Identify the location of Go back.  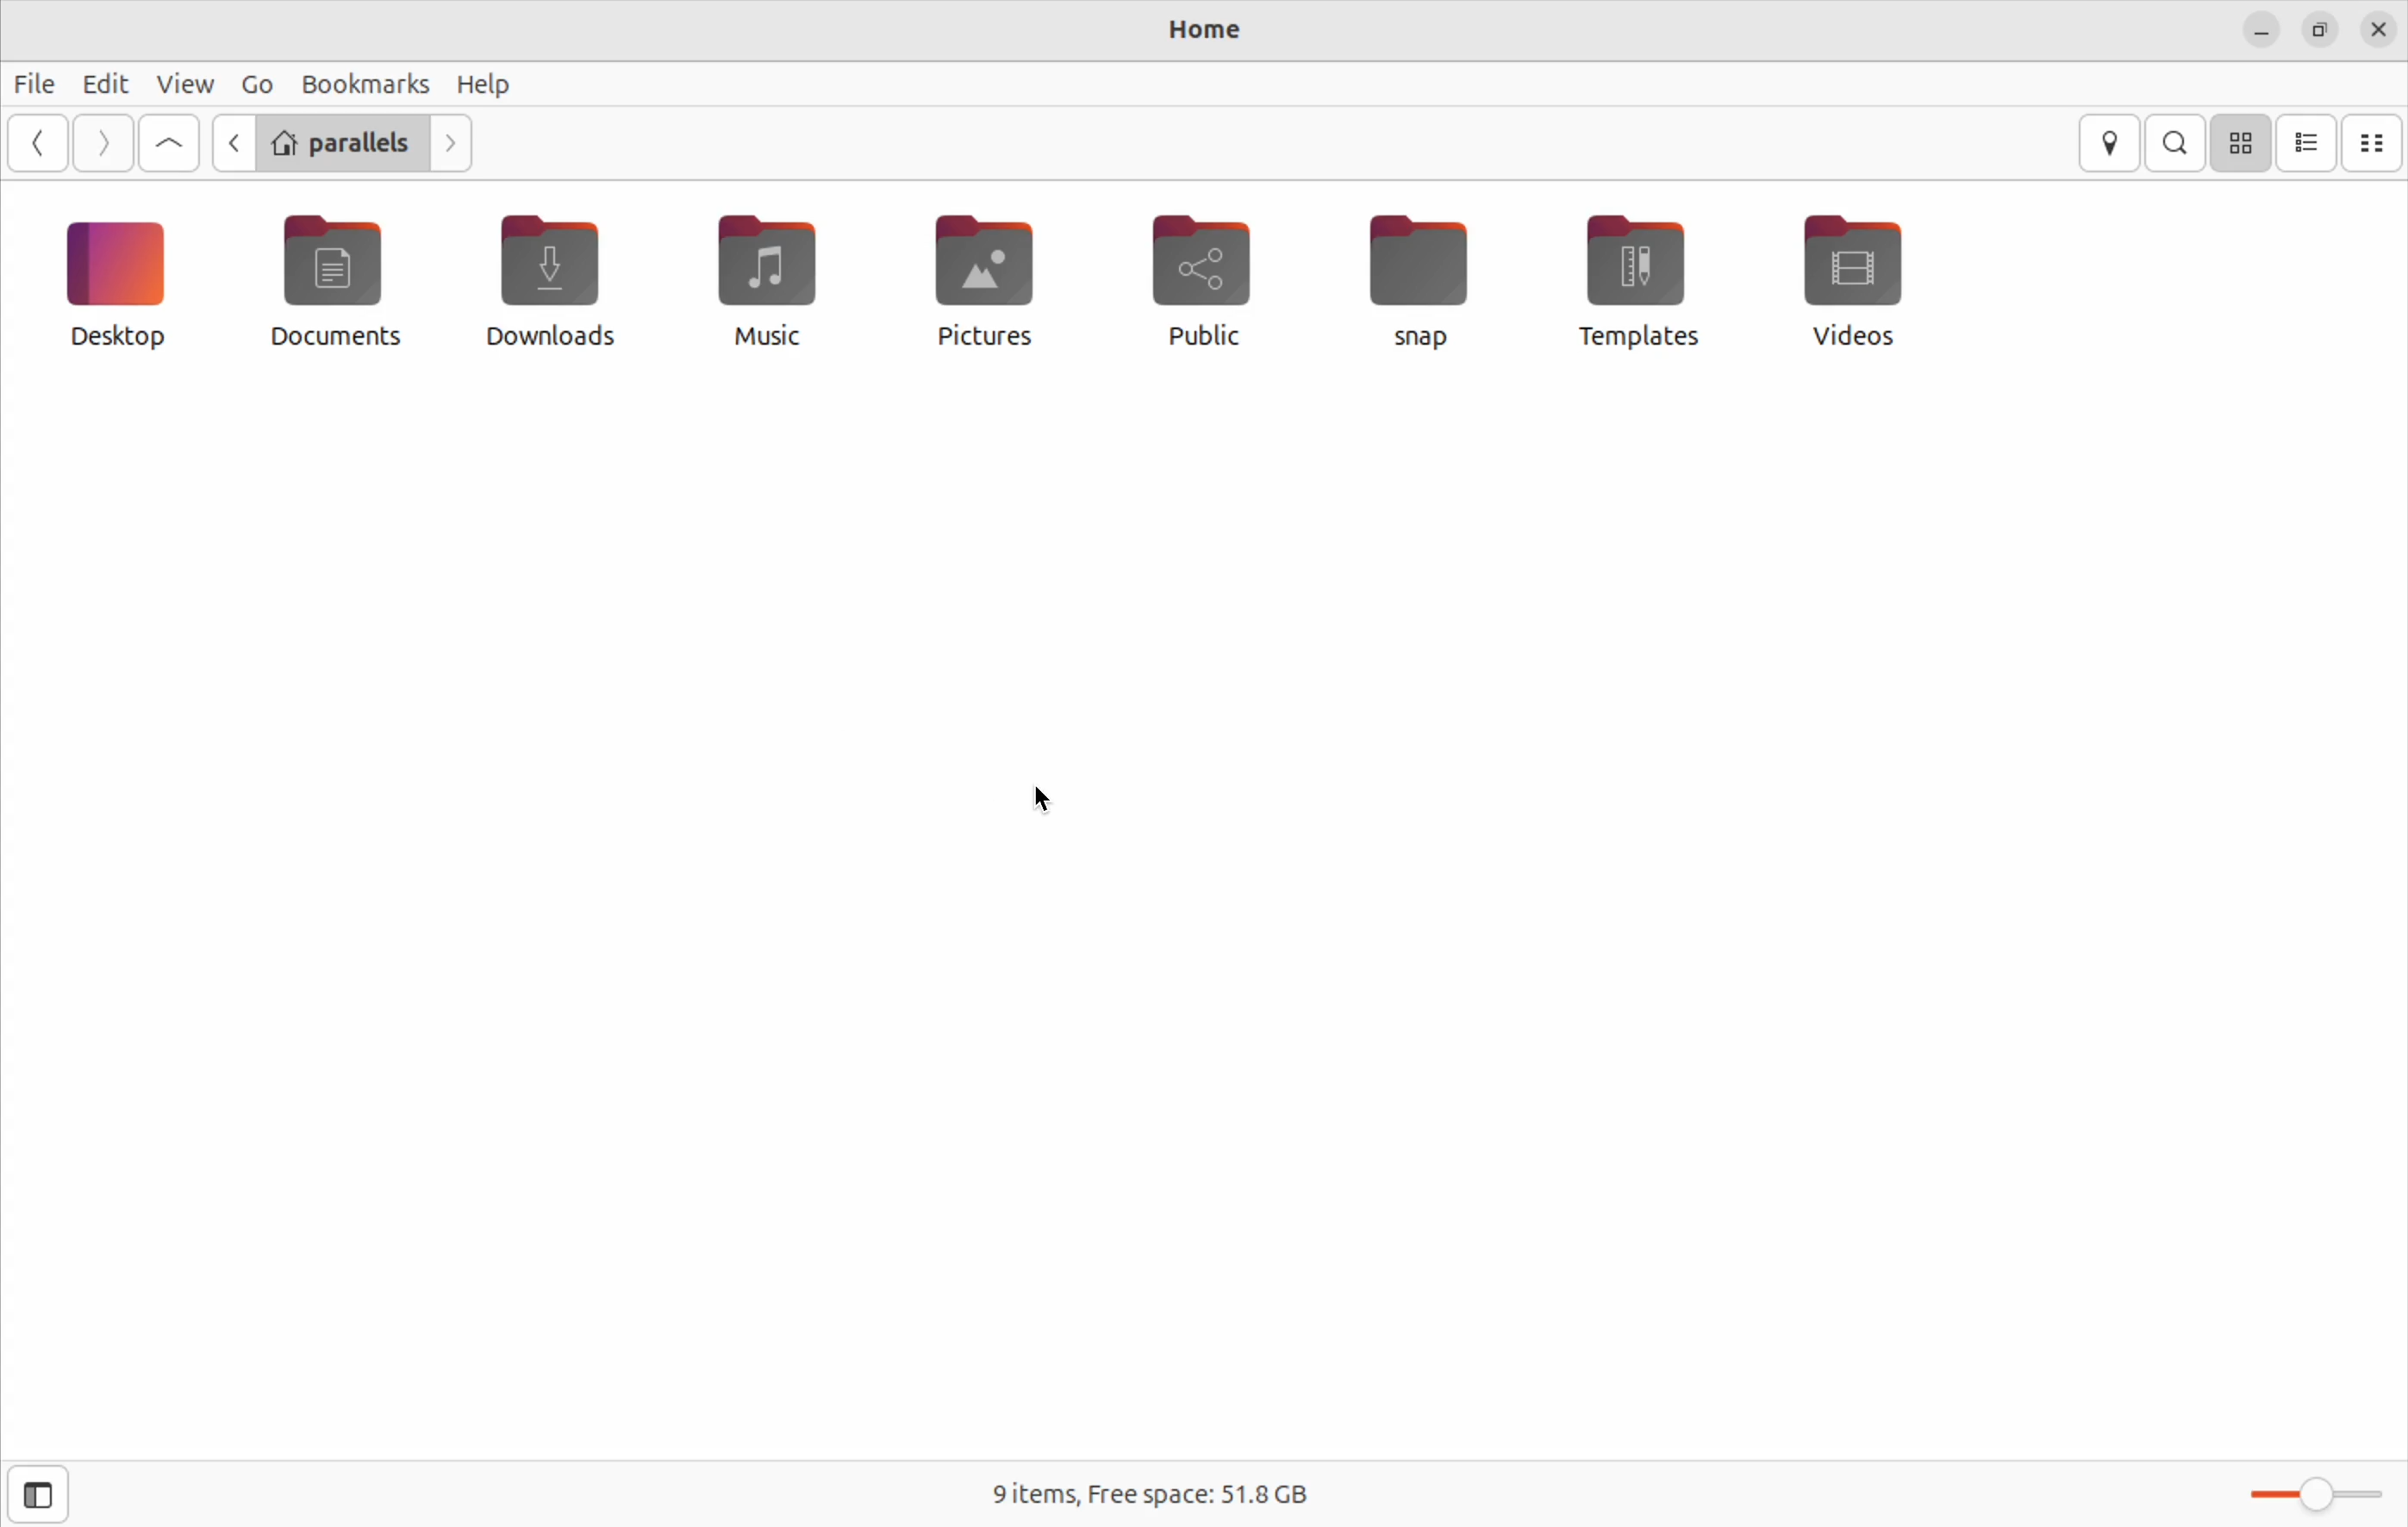
(35, 142).